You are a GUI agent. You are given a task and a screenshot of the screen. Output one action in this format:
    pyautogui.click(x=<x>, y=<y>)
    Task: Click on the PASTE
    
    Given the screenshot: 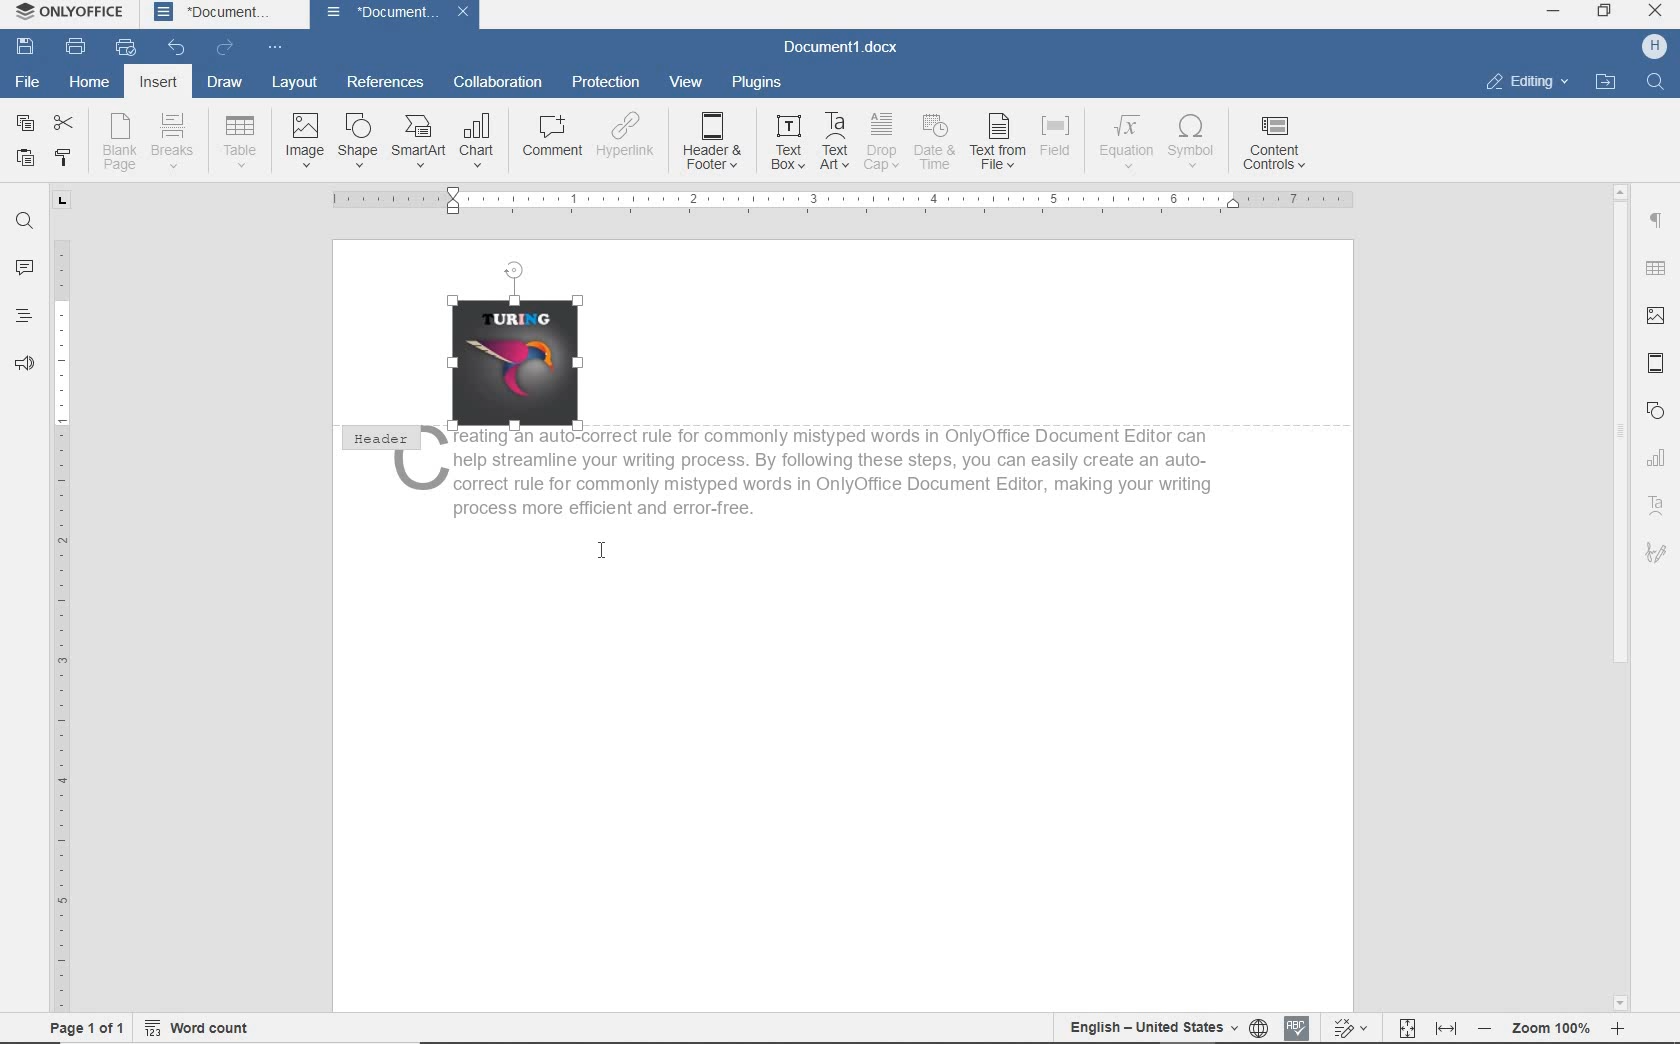 What is the action you would take?
    pyautogui.click(x=25, y=160)
    